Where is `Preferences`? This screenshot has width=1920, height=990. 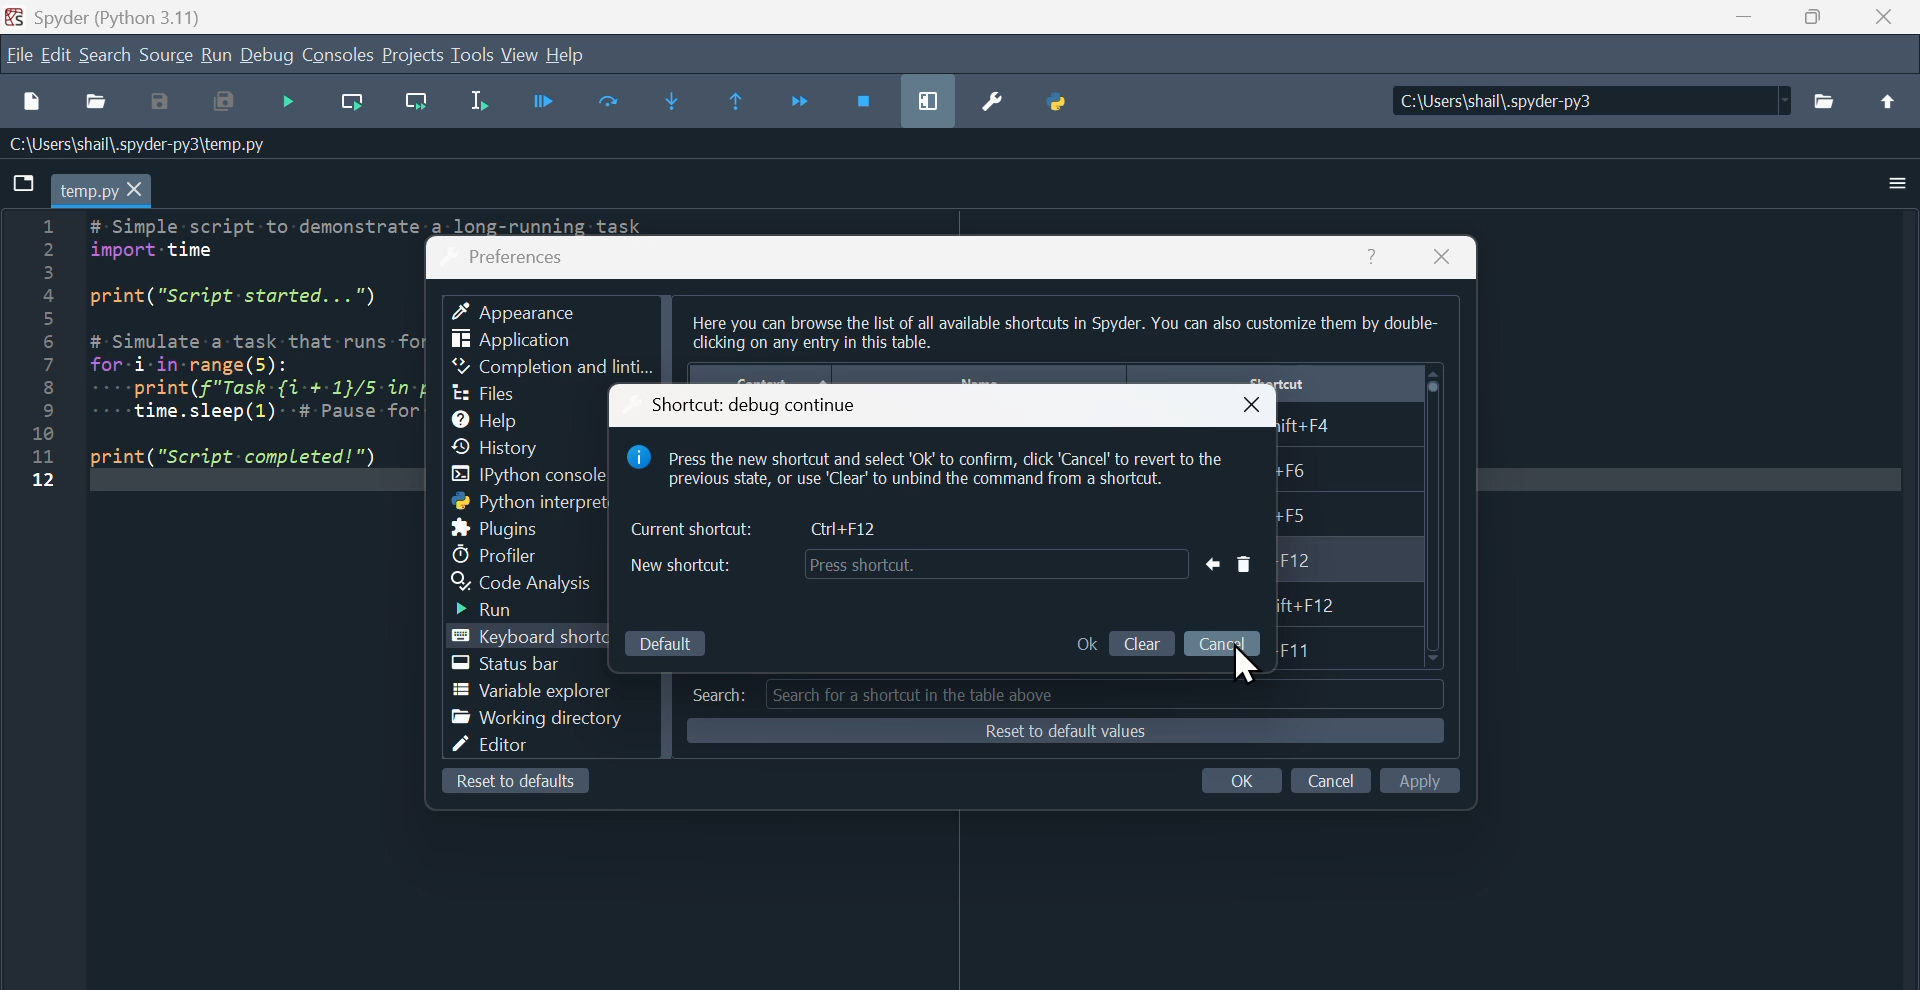 Preferences is located at coordinates (521, 256).